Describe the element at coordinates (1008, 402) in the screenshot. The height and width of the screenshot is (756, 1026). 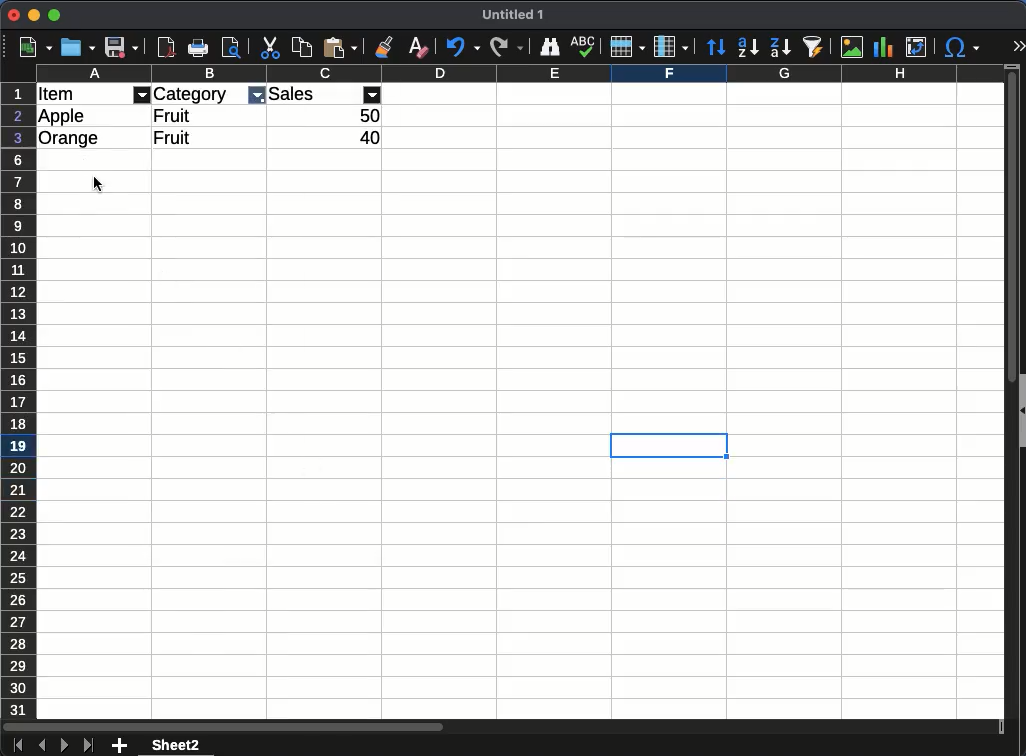
I see `scroll` at that location.